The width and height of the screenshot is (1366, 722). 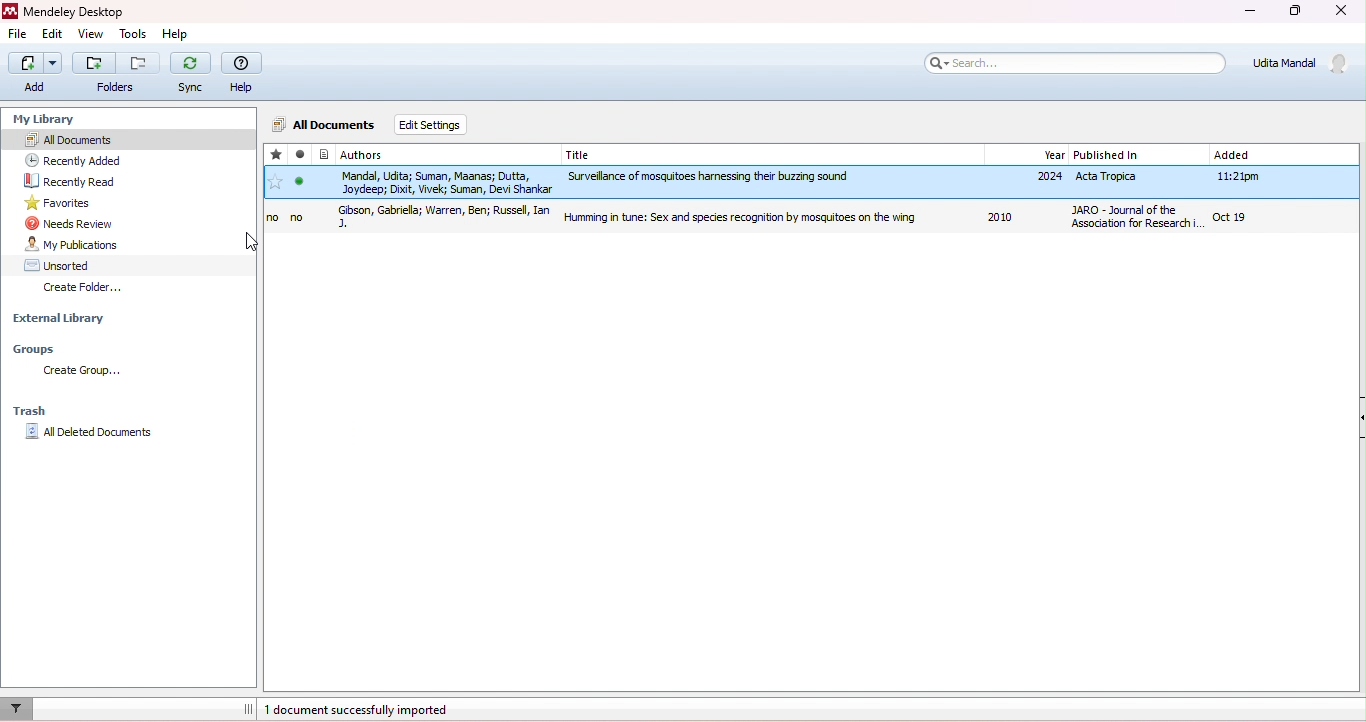 What do you see at coordinates (176, 35) in the screenshot?
I see `help` at bounding box center [176, 35].